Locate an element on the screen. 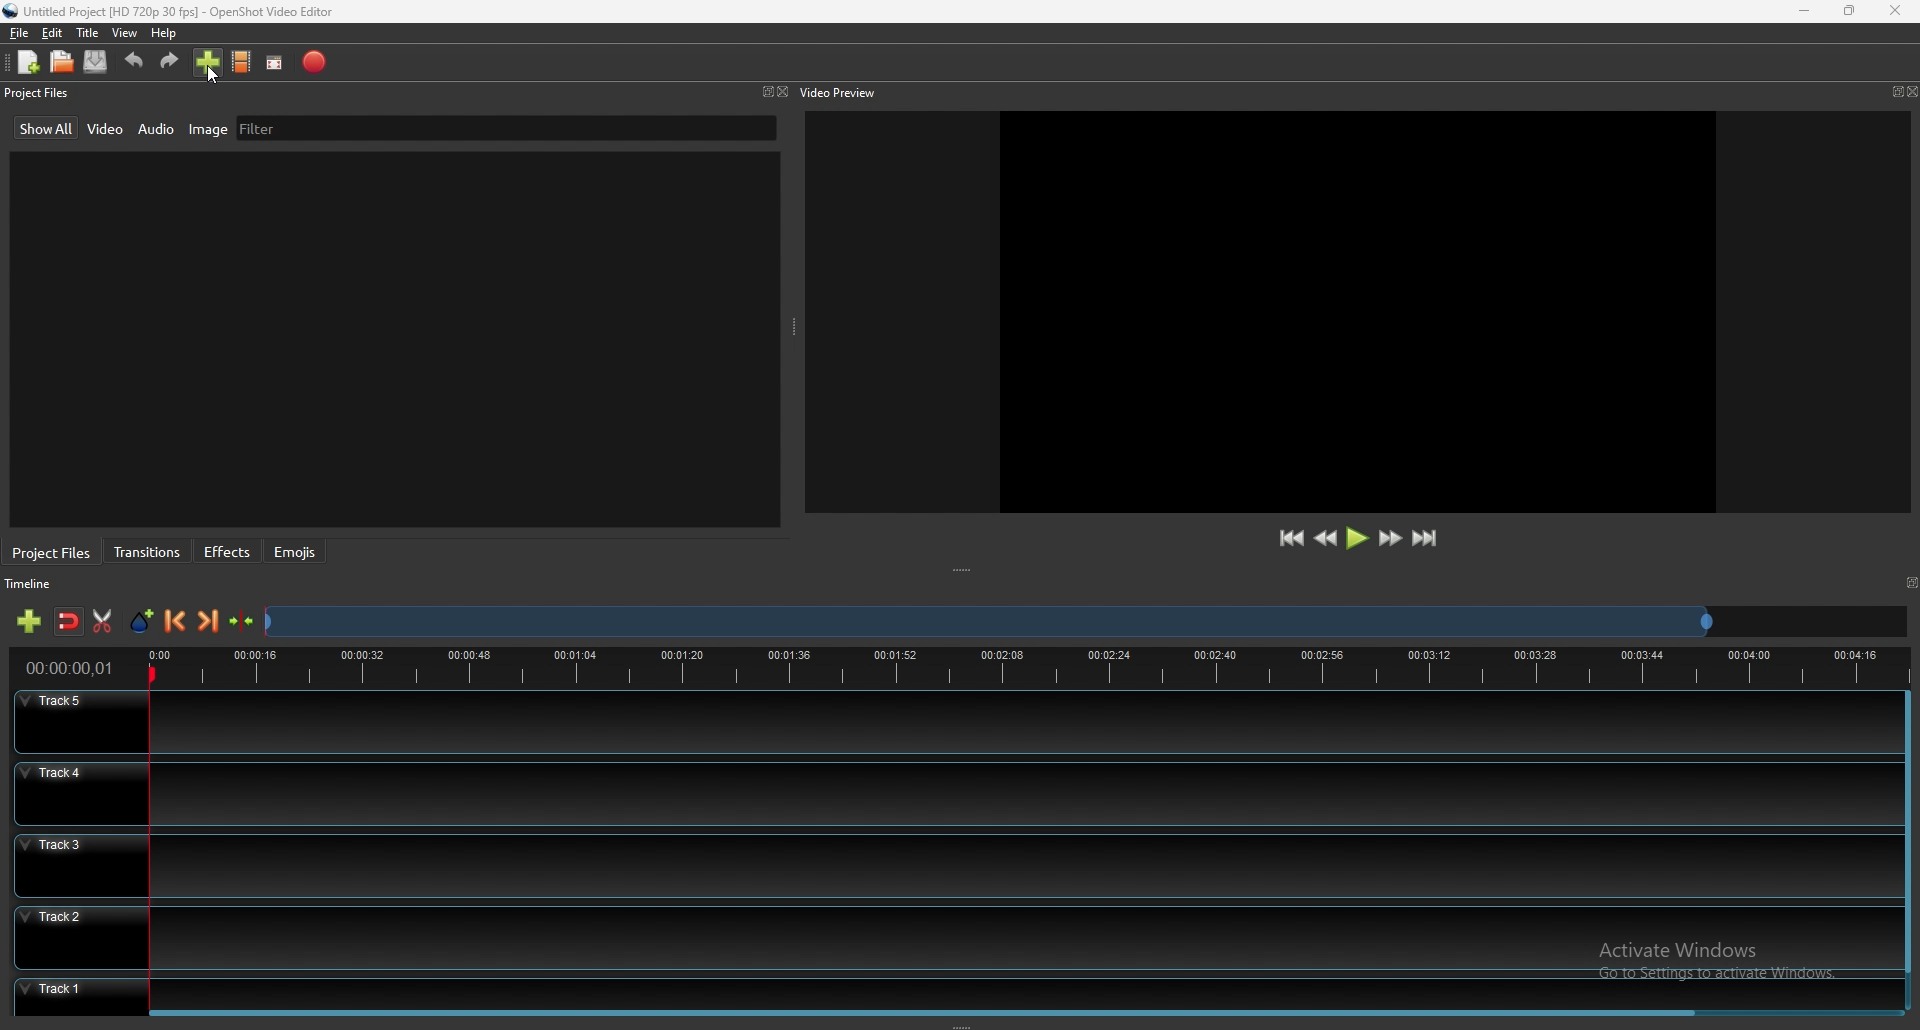  time is located at coordinates (70, 668).